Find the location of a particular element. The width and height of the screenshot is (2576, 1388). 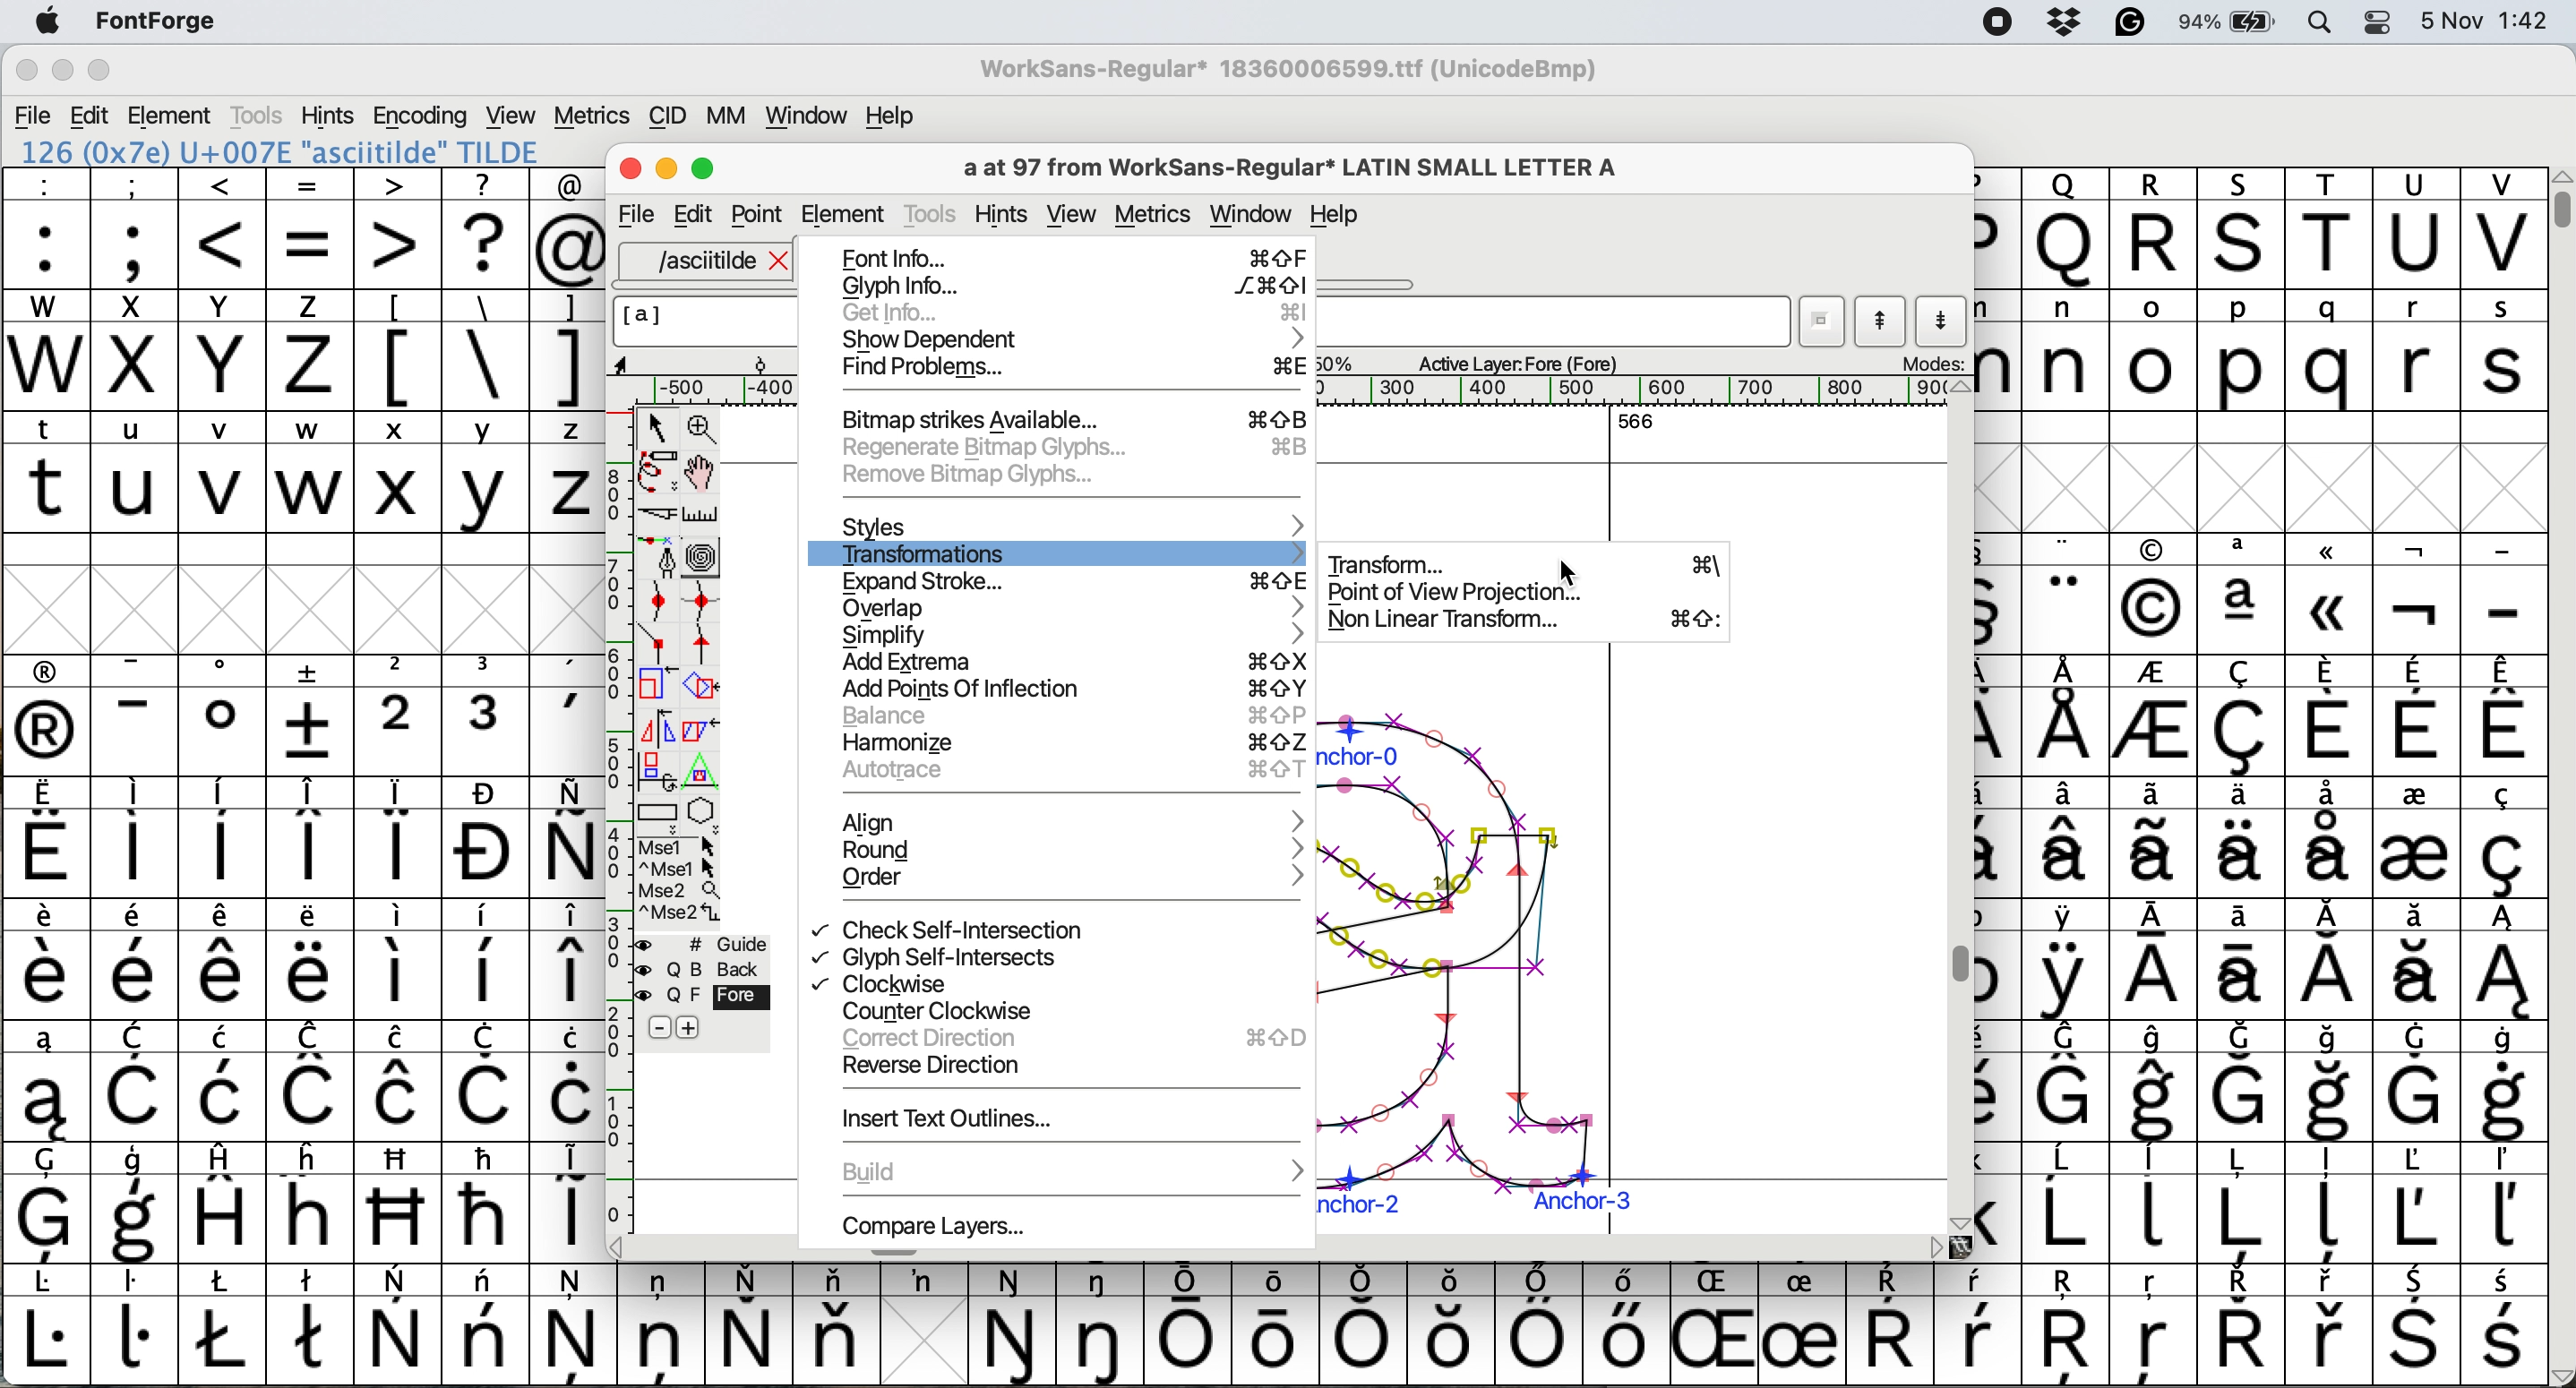

bitmap strikes available is located at coordinates (1073, 418).